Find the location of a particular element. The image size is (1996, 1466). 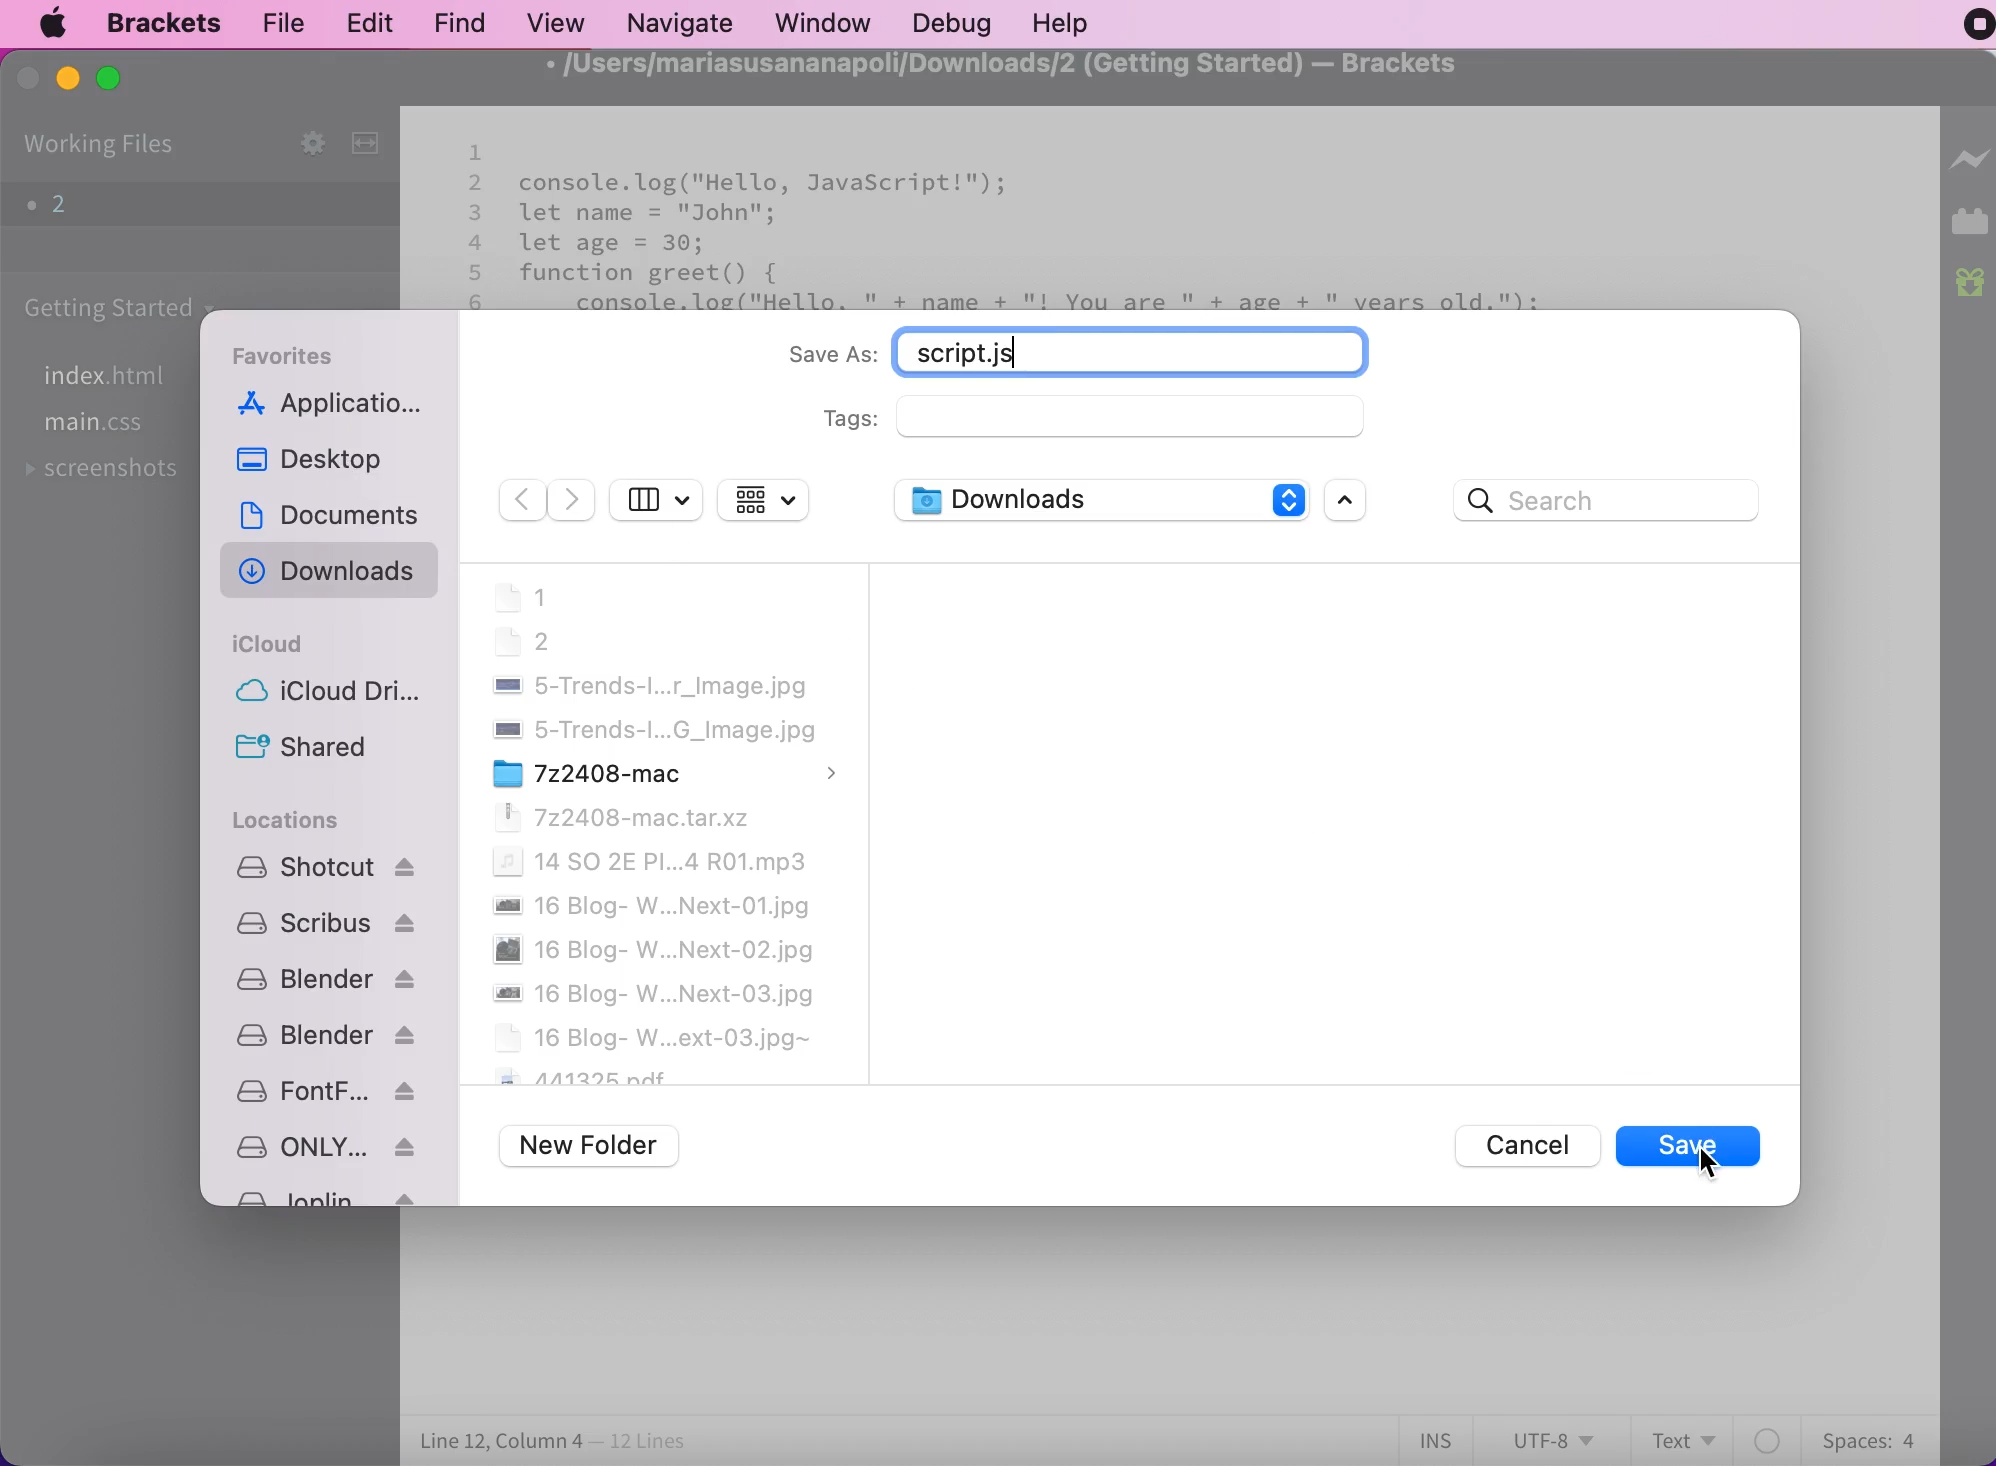

ins is located at coordinates (1438, 1441).